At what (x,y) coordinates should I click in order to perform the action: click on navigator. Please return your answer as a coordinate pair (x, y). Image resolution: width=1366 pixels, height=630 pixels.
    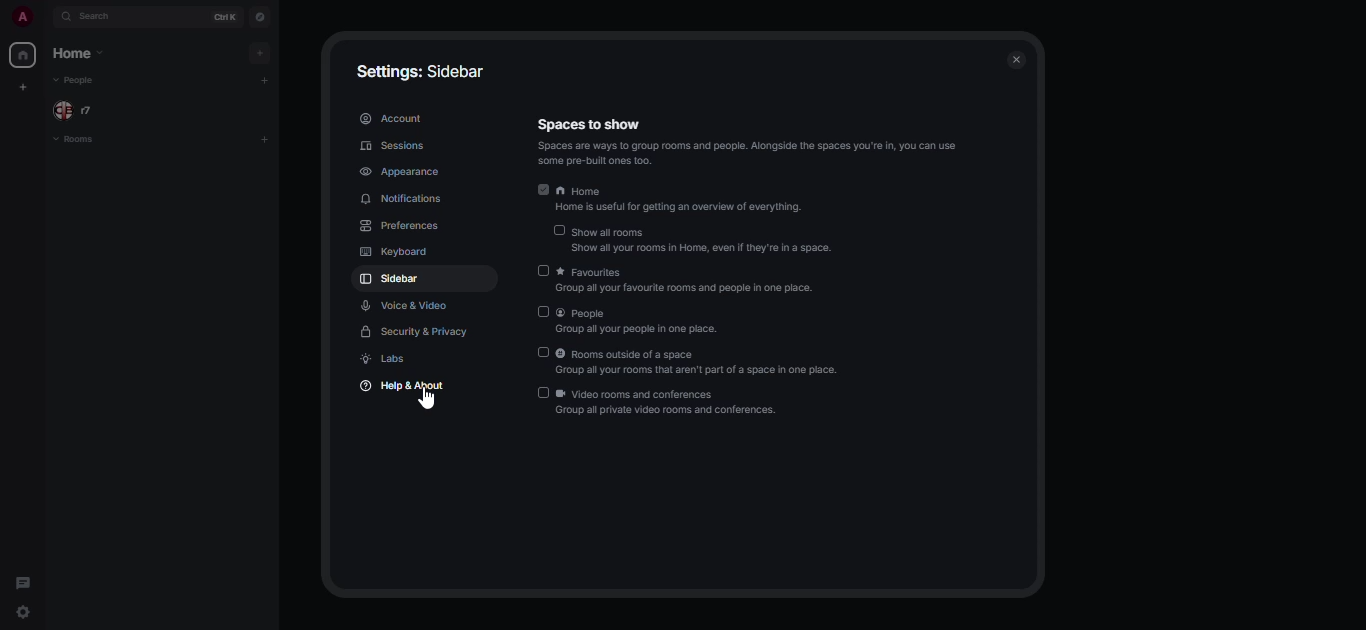
    Looking at the image, I should click on (259, 14).